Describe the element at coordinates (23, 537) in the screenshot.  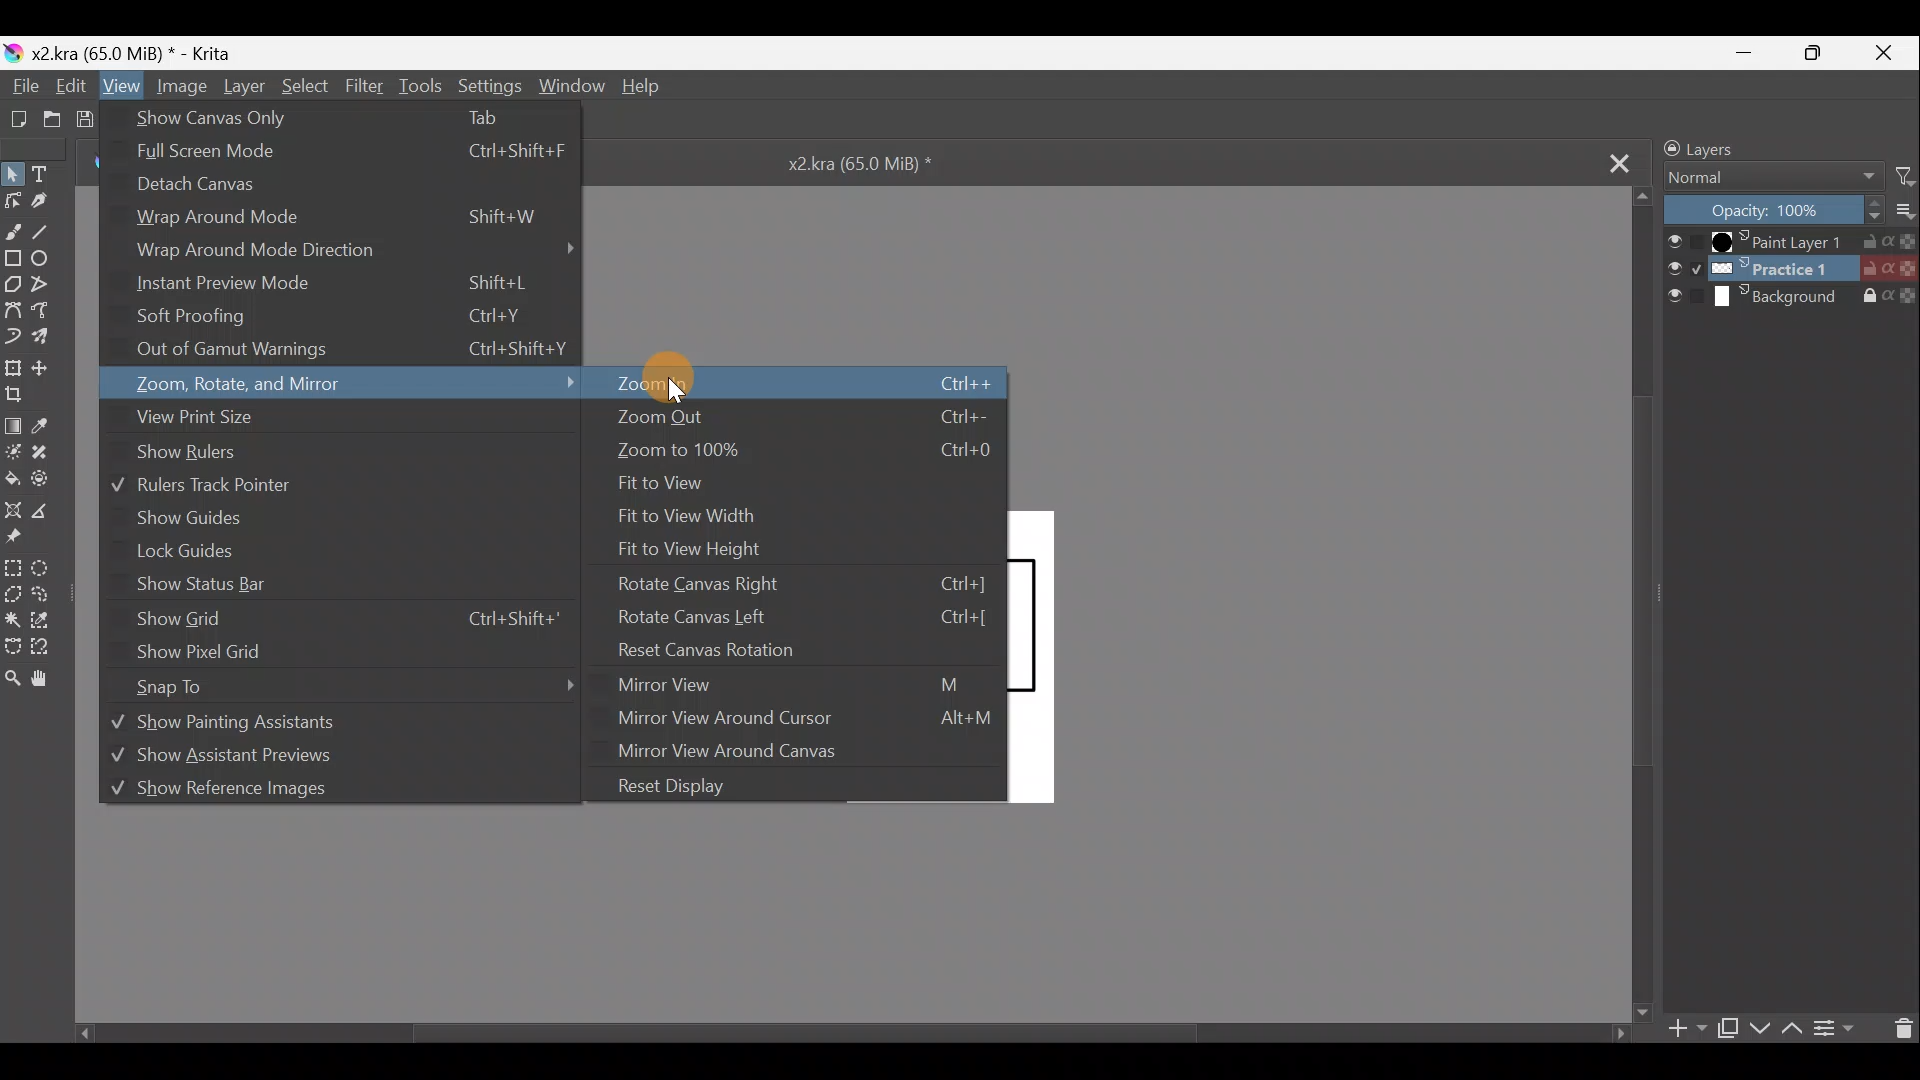
I see `Reference images tool` at that location.